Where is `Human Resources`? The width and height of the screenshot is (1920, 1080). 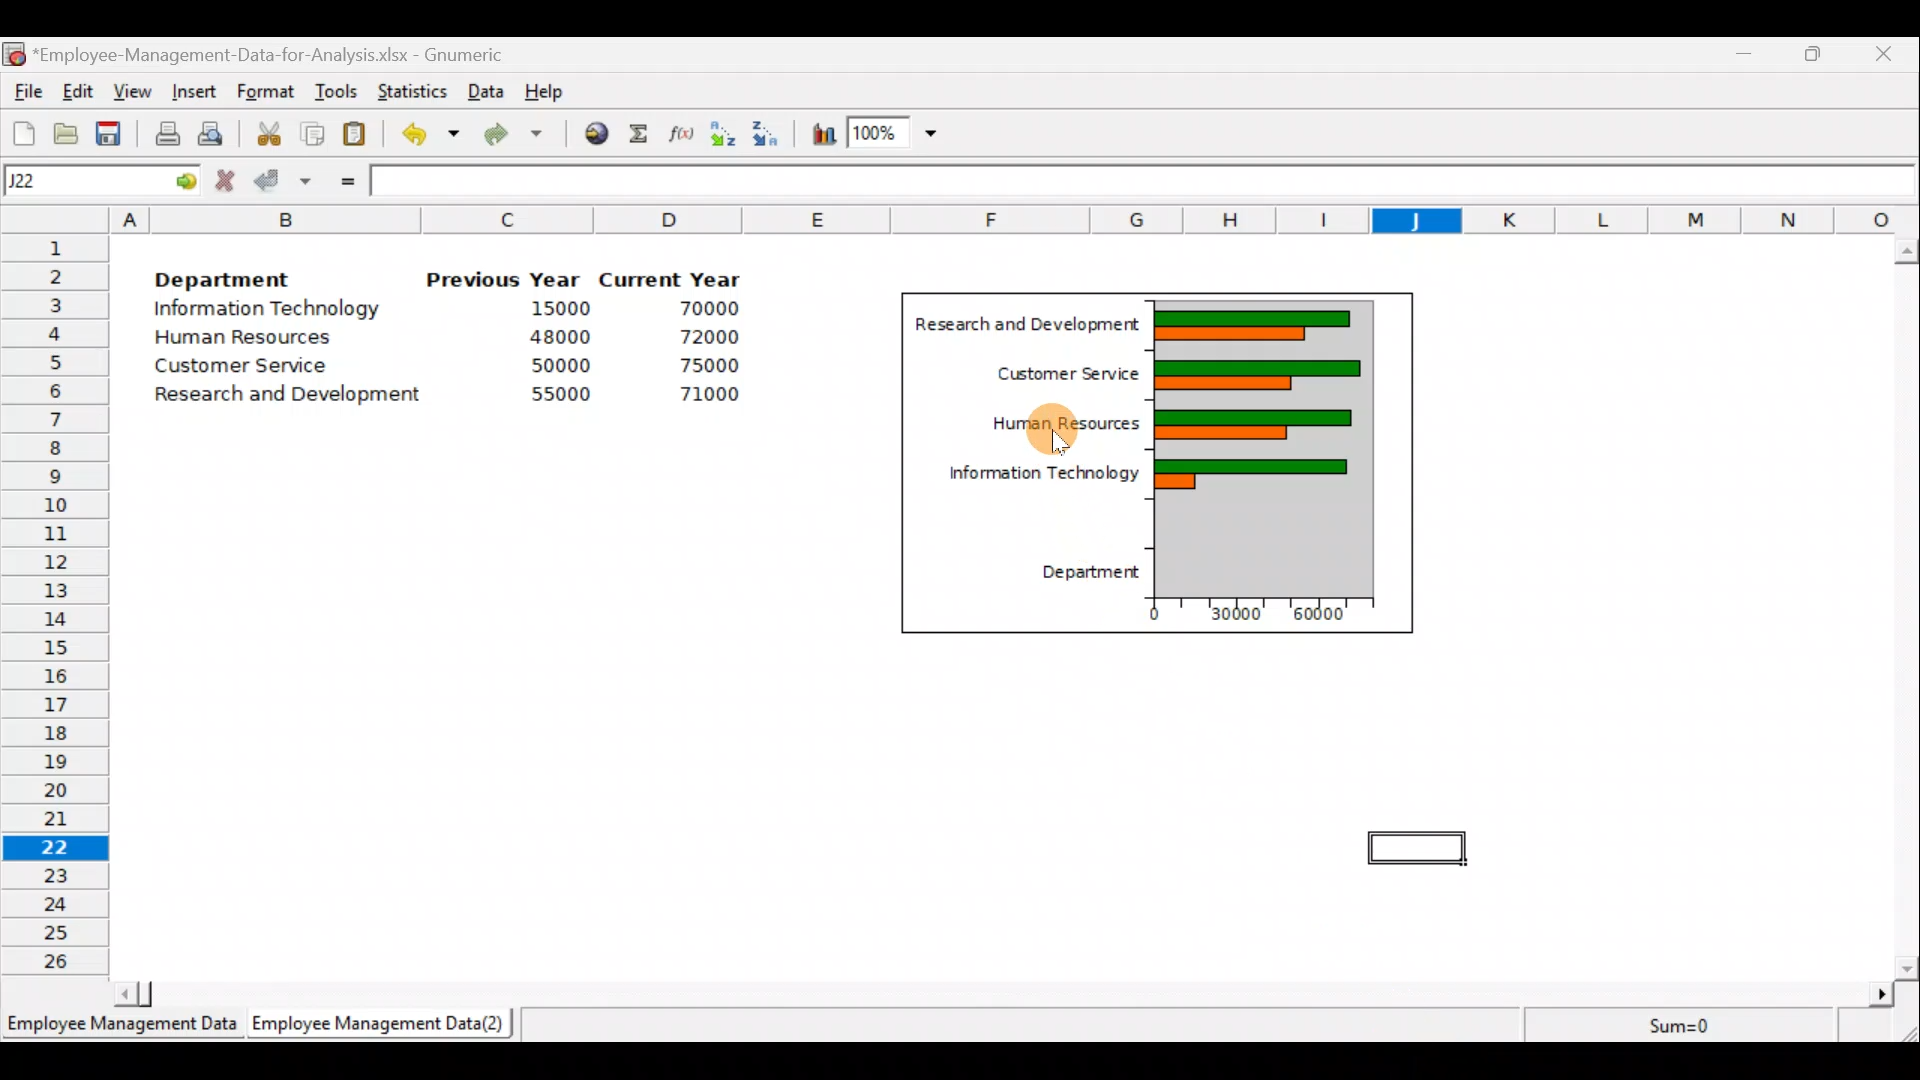
Human Resources is located at coordinates (1051, 420).